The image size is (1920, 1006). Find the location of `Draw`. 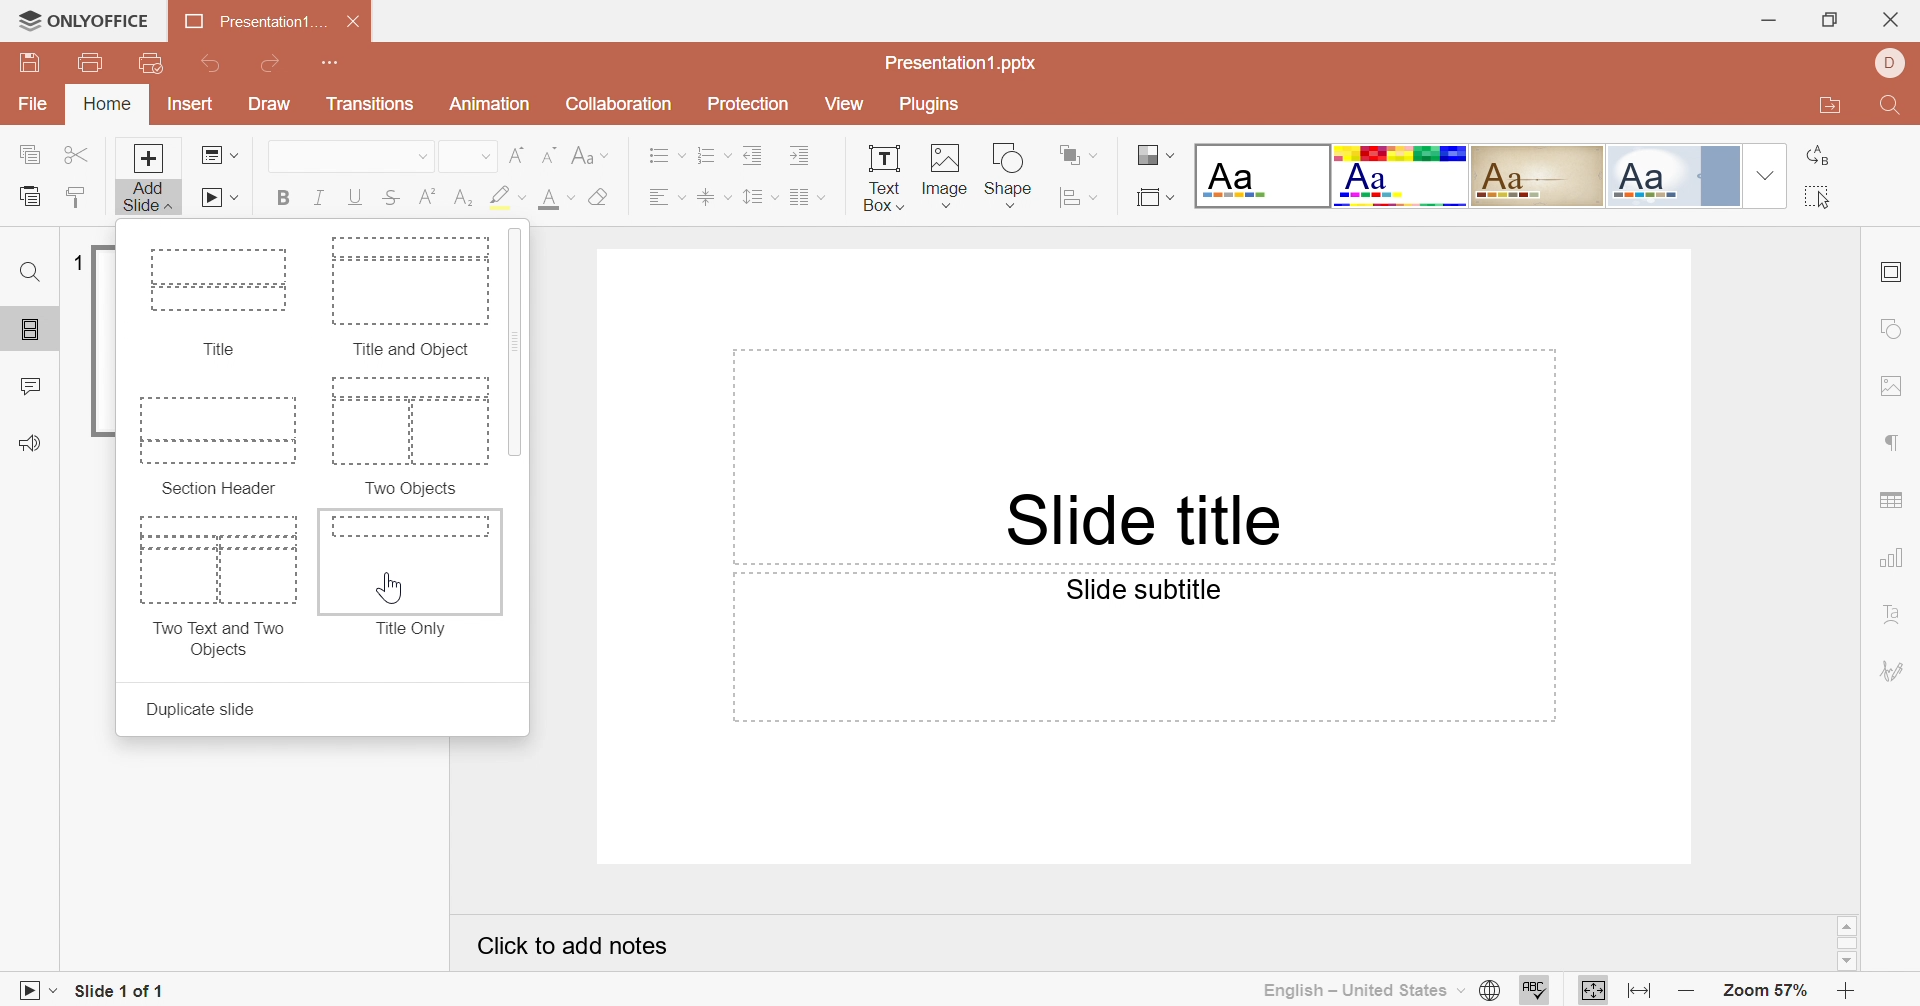

Draw is located at coordinates (269, 103).